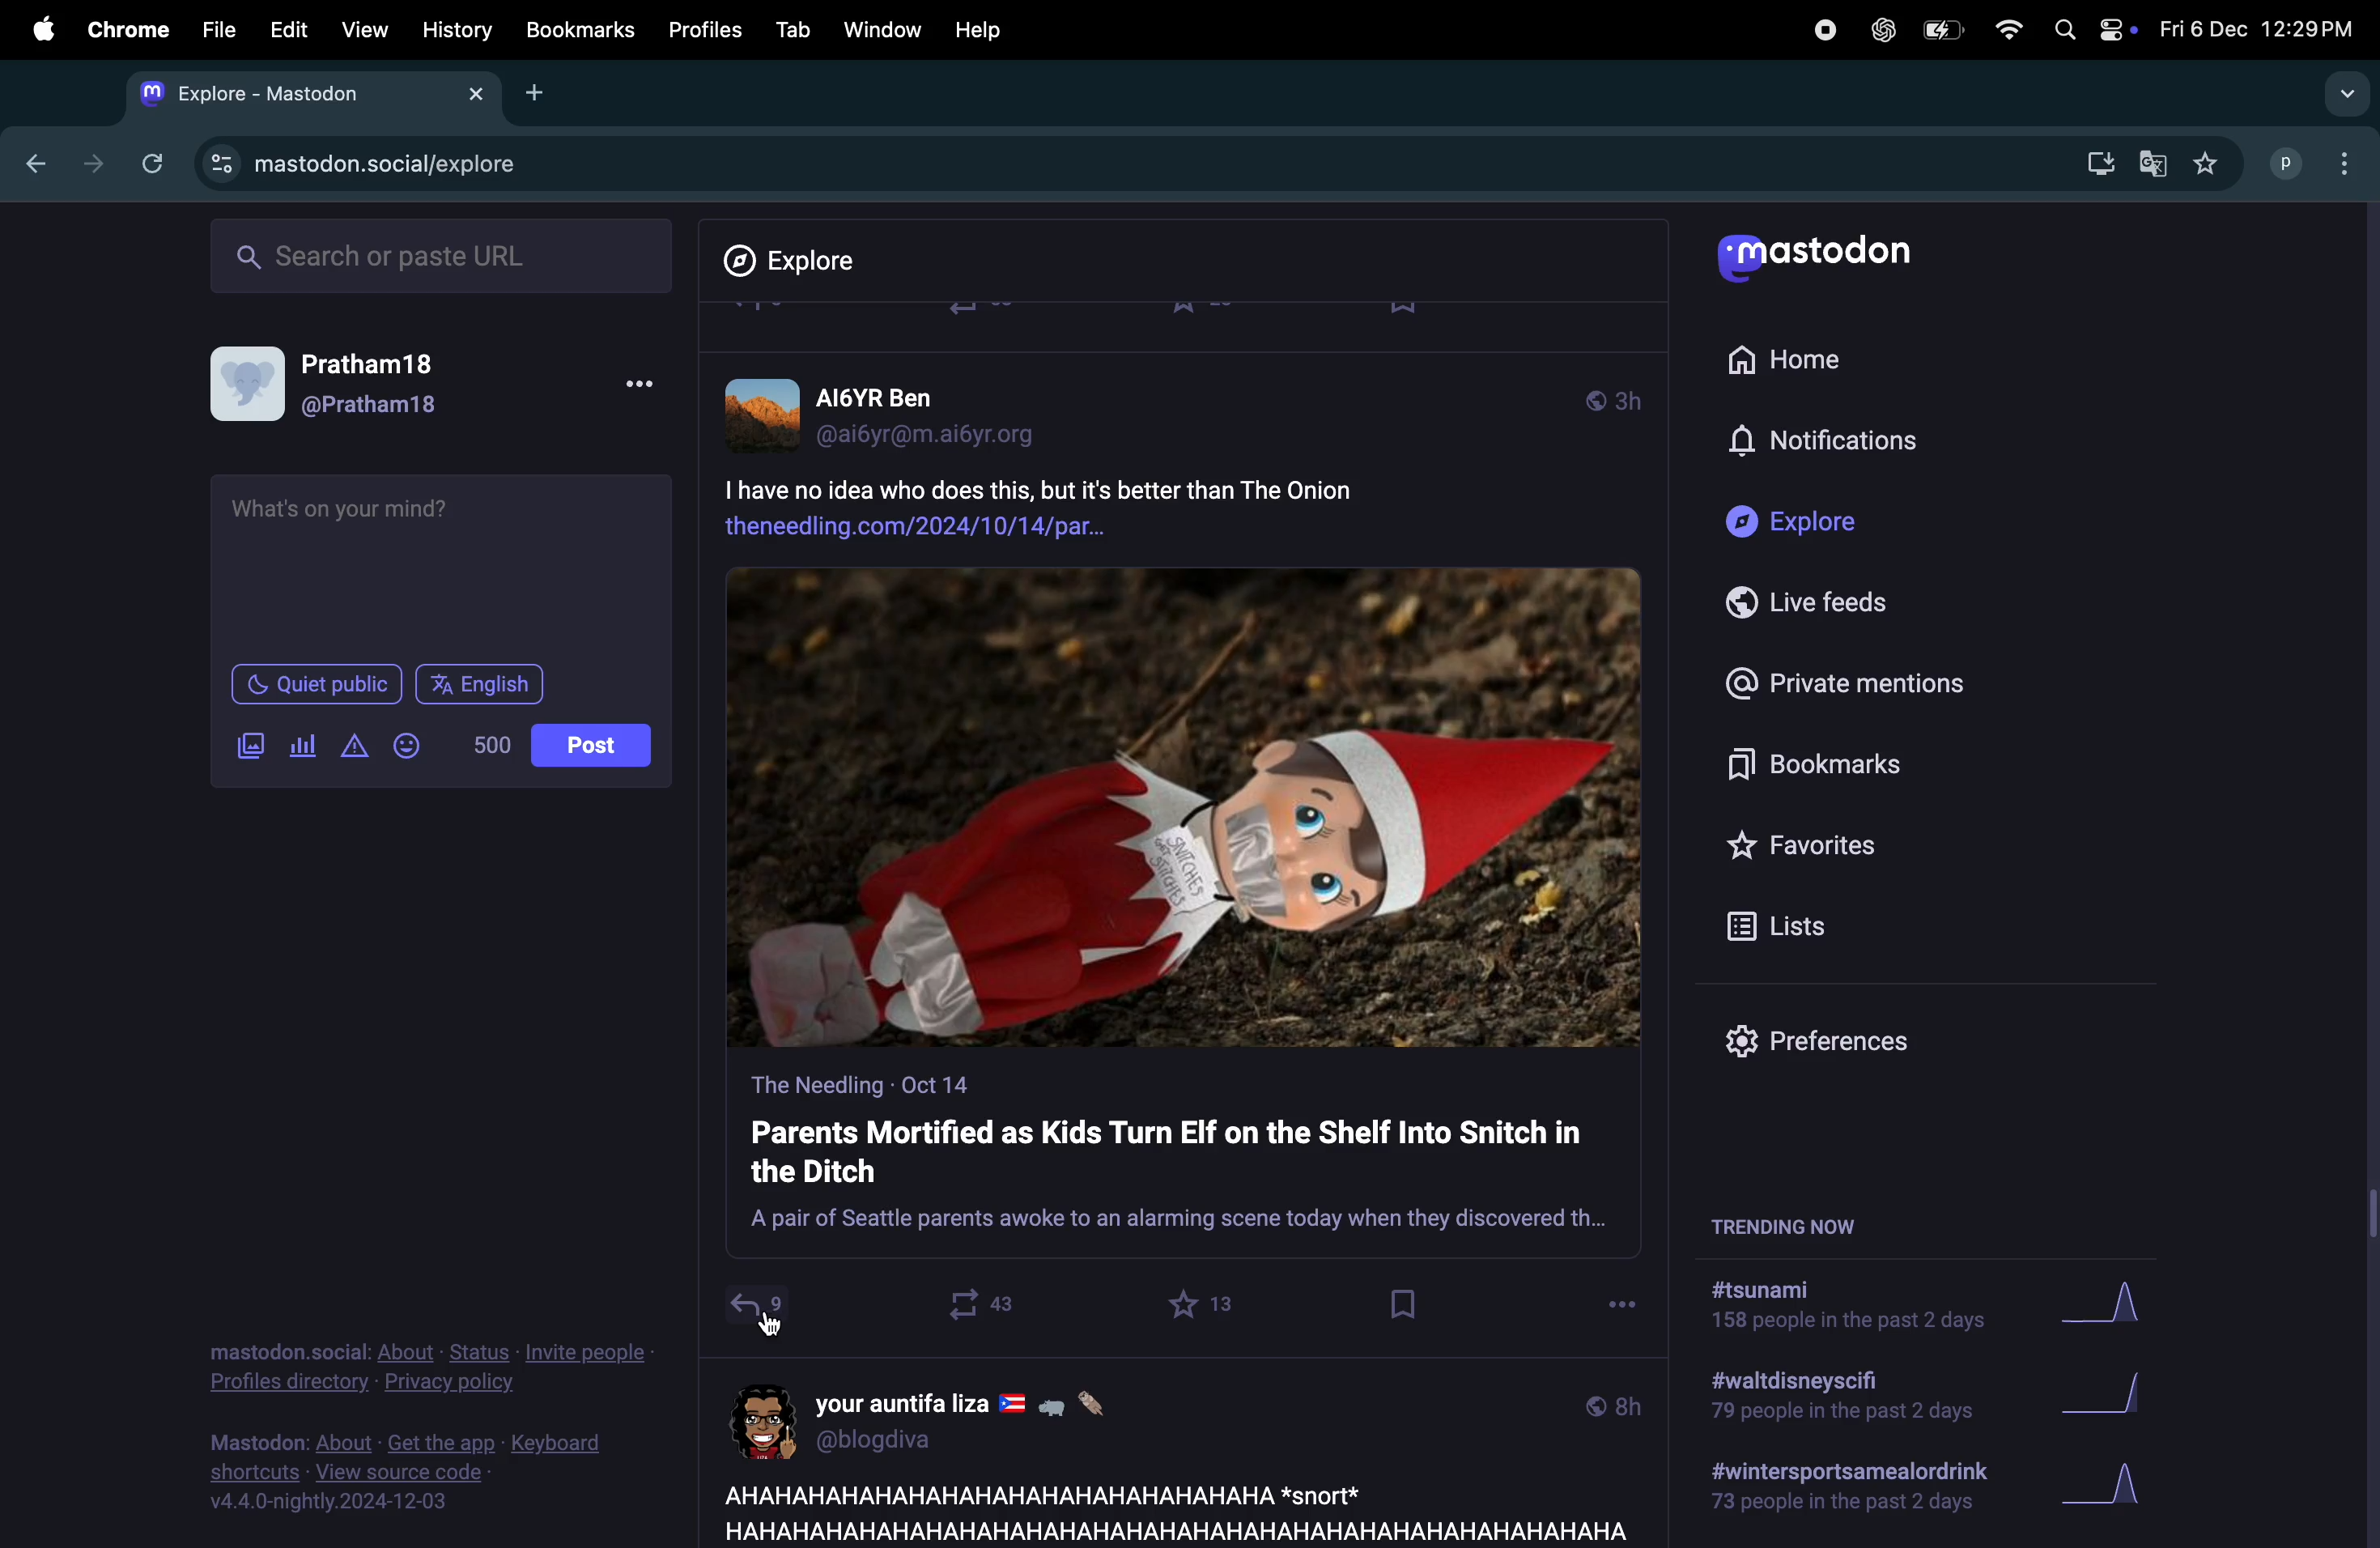 The height and width of the screenshot is (1548, 2380). I want to click on Window, so click(880, 29).